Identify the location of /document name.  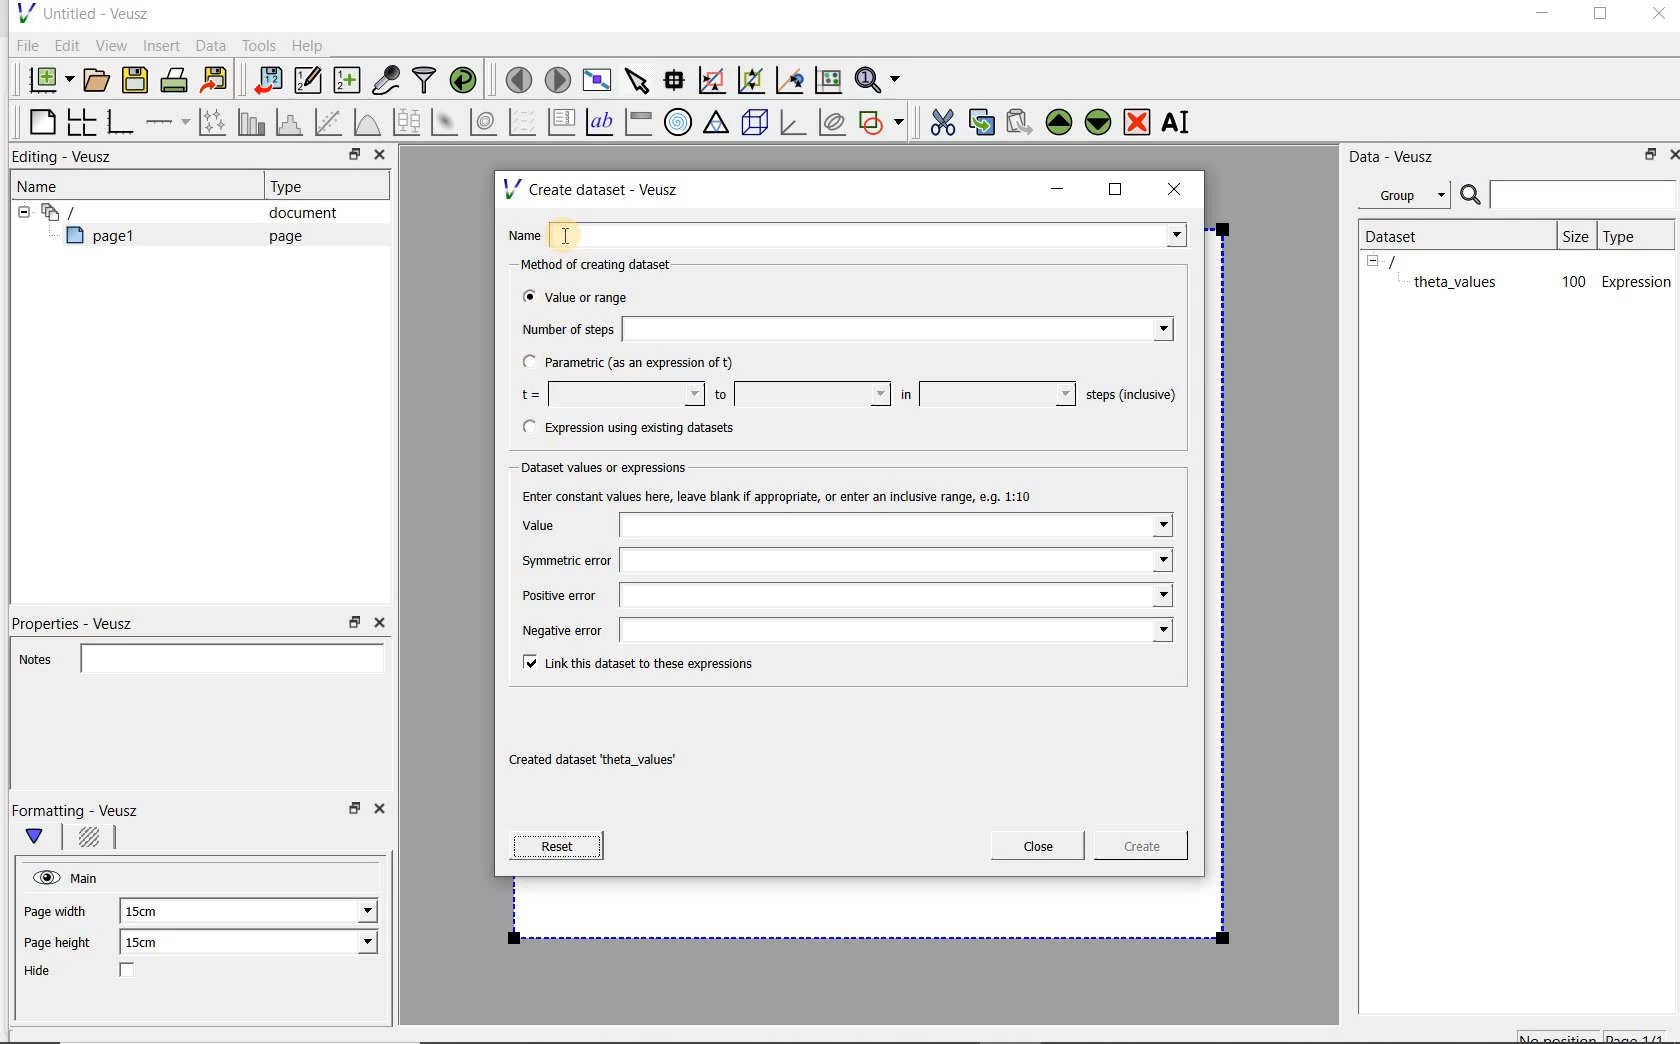
(1410, 260).